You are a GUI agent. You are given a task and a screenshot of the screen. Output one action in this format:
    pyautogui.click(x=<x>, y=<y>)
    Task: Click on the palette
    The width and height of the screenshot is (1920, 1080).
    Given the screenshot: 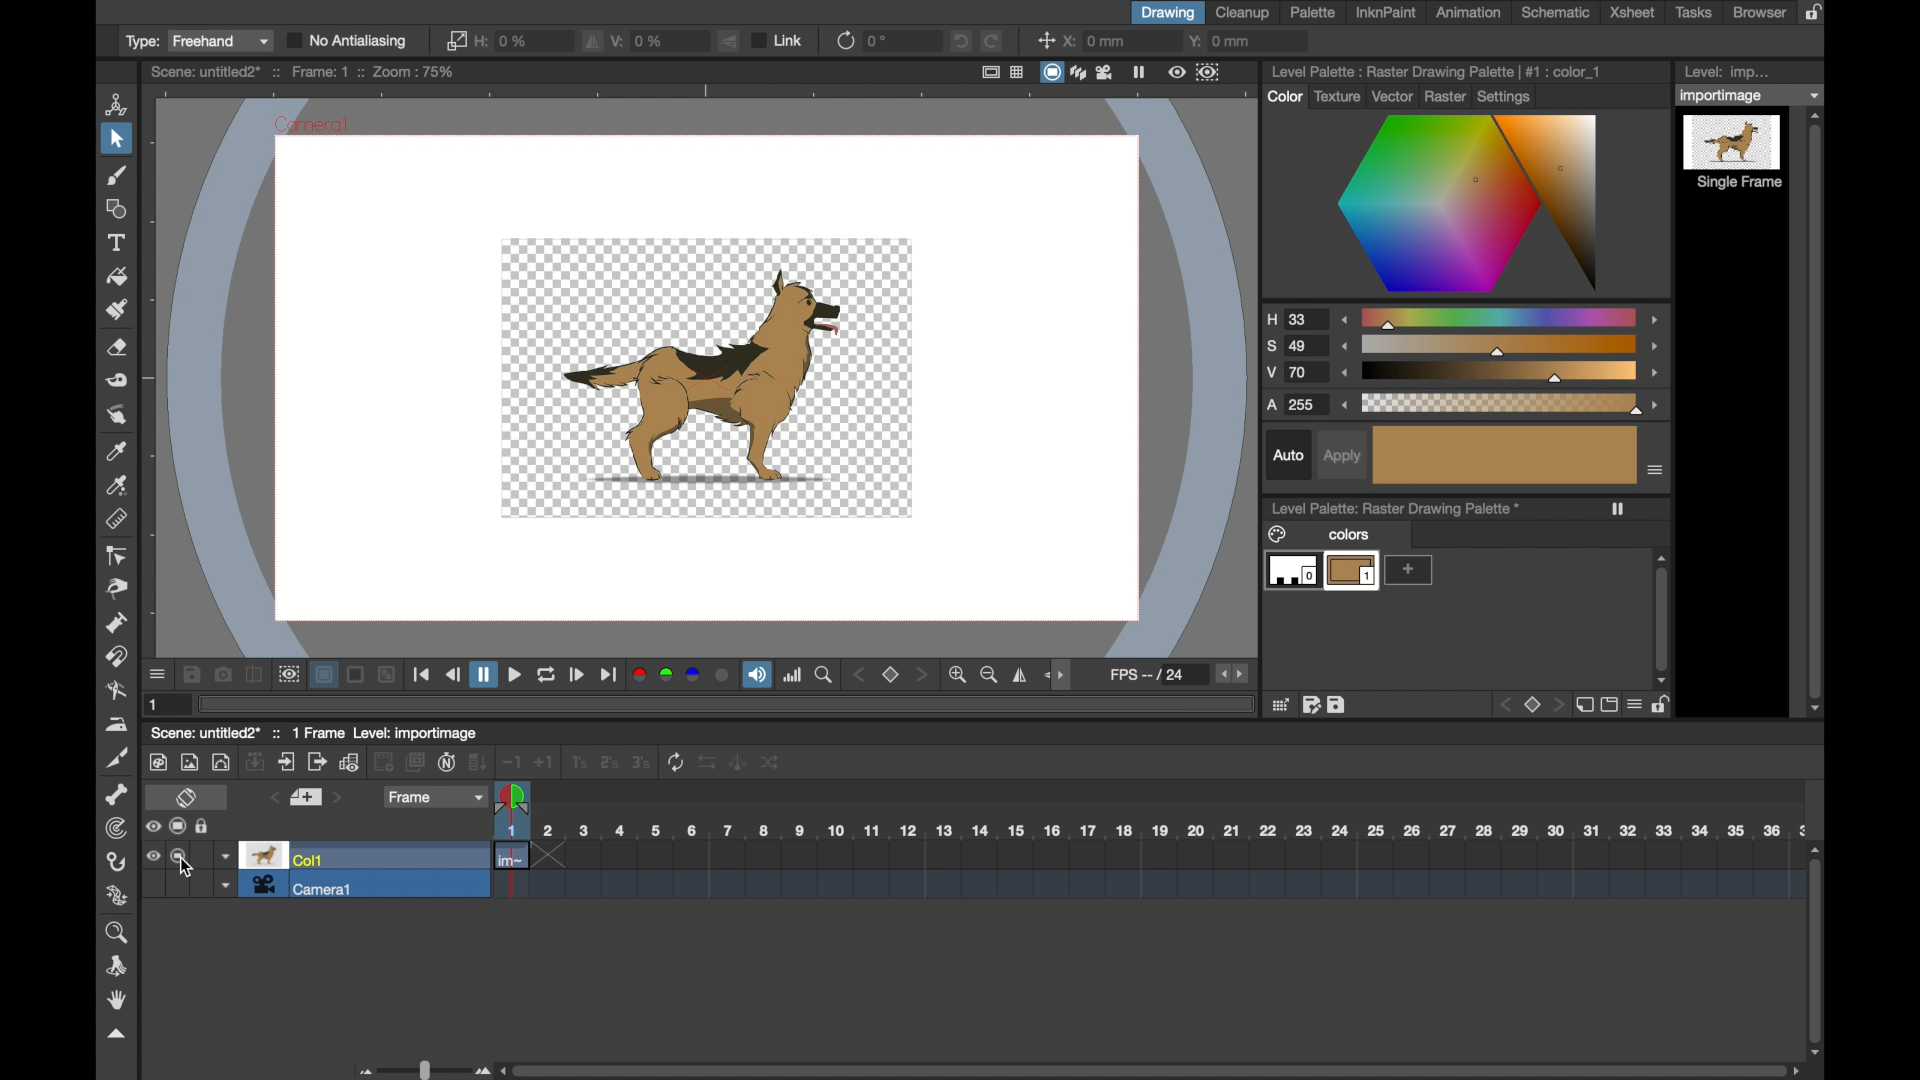 What is the action you would take?
    pyautogui.click(x=1312, y=13)
    